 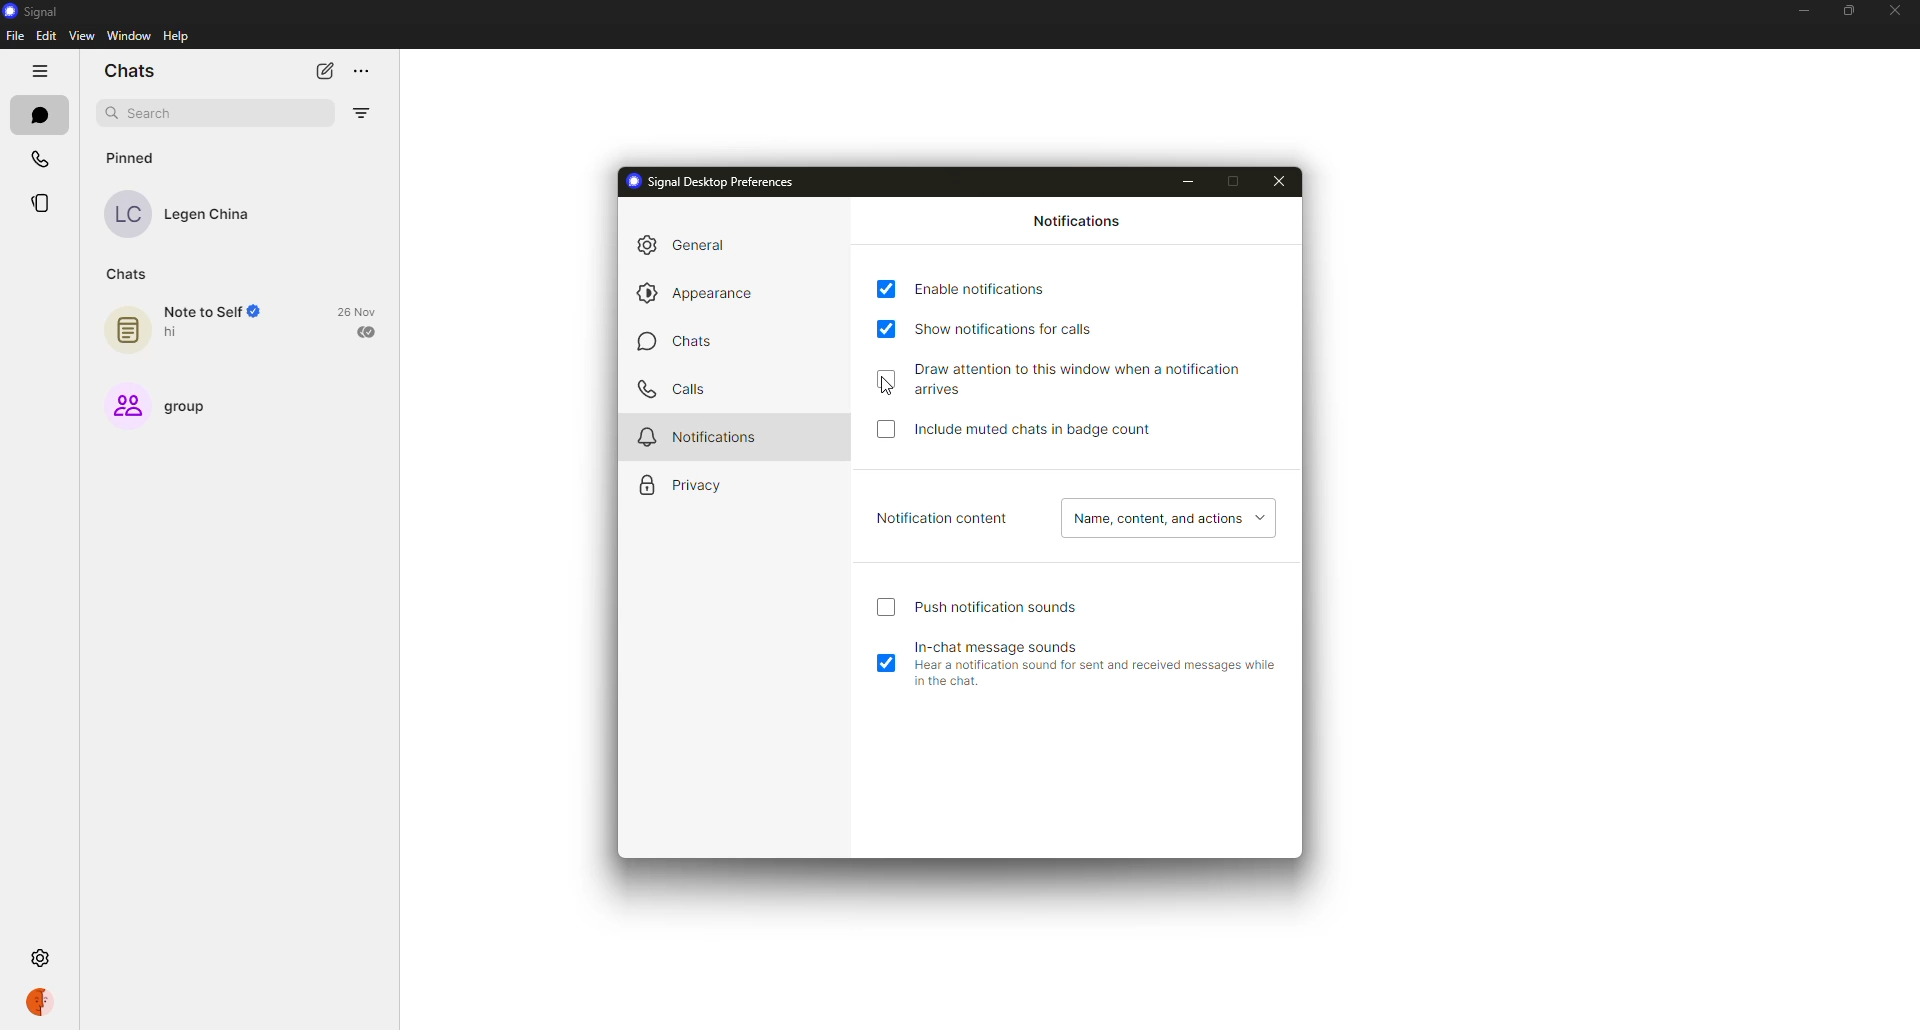 I want to click on date, so click(x=360, y=310).